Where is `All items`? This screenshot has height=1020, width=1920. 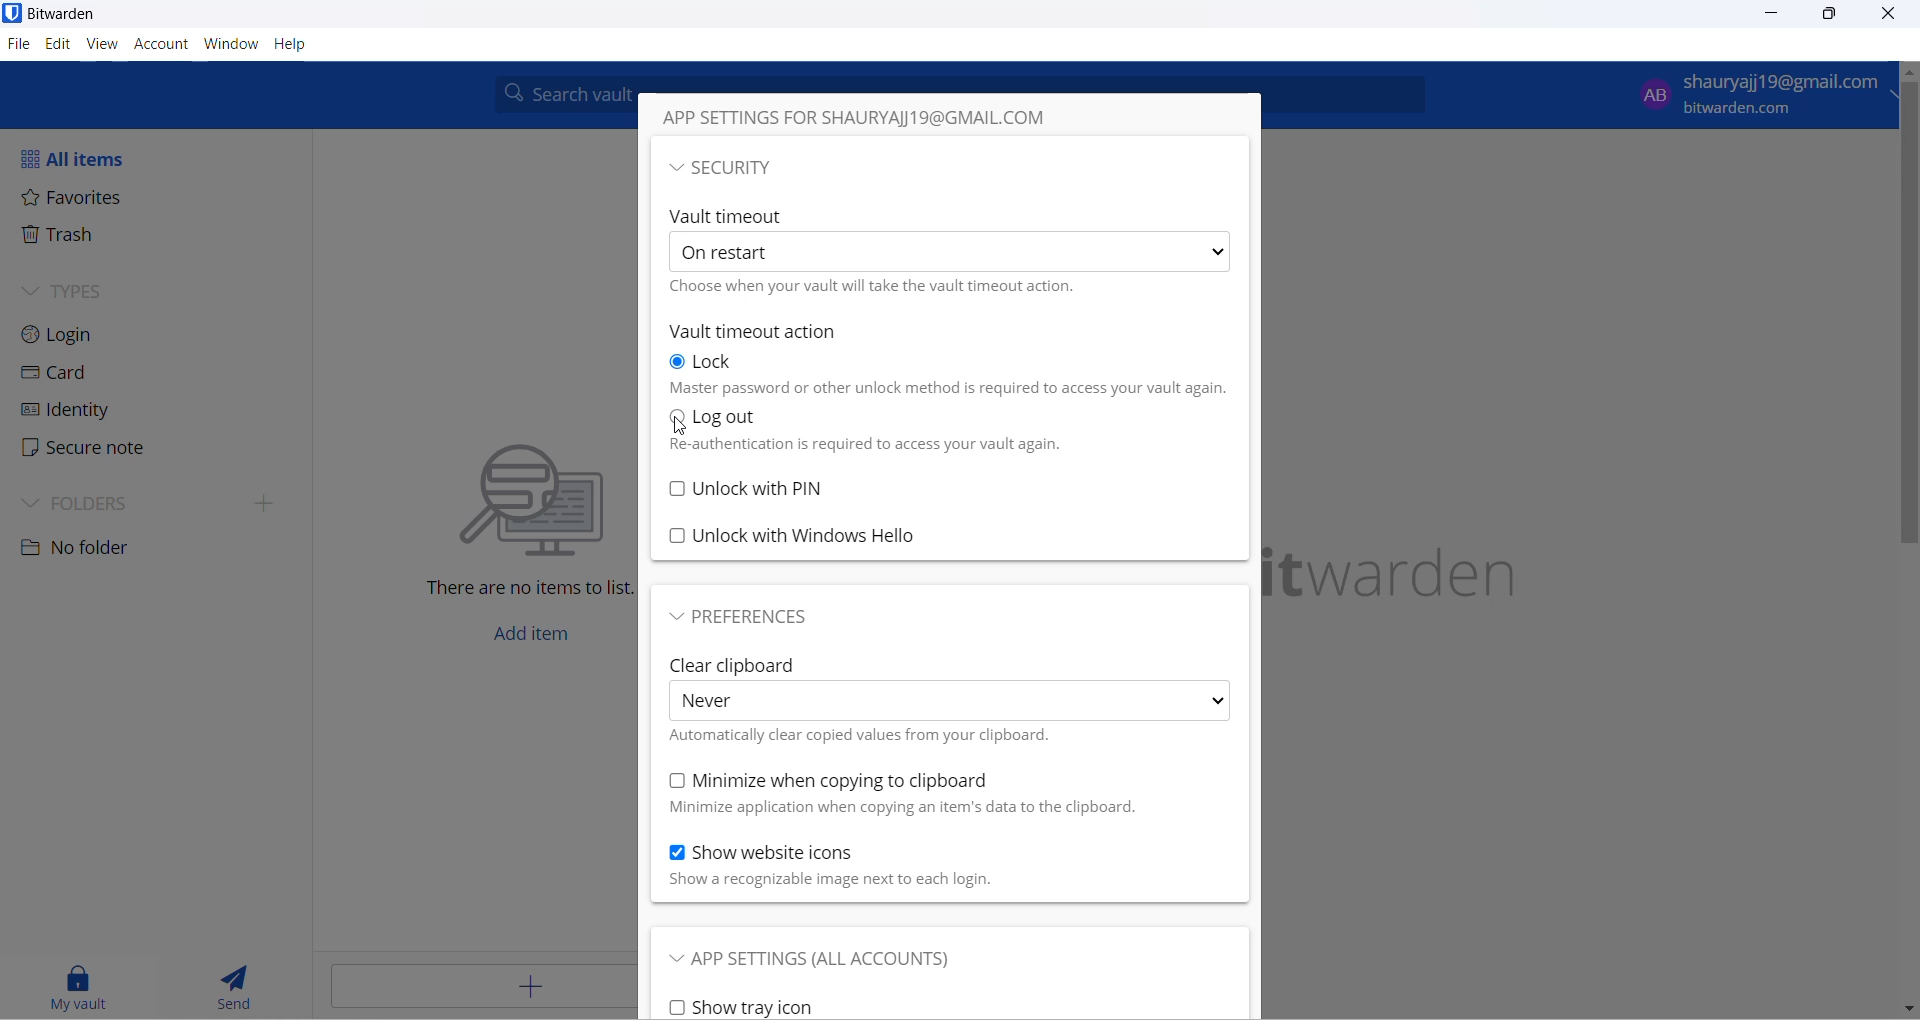
All items is located at coordinates (85, 155).